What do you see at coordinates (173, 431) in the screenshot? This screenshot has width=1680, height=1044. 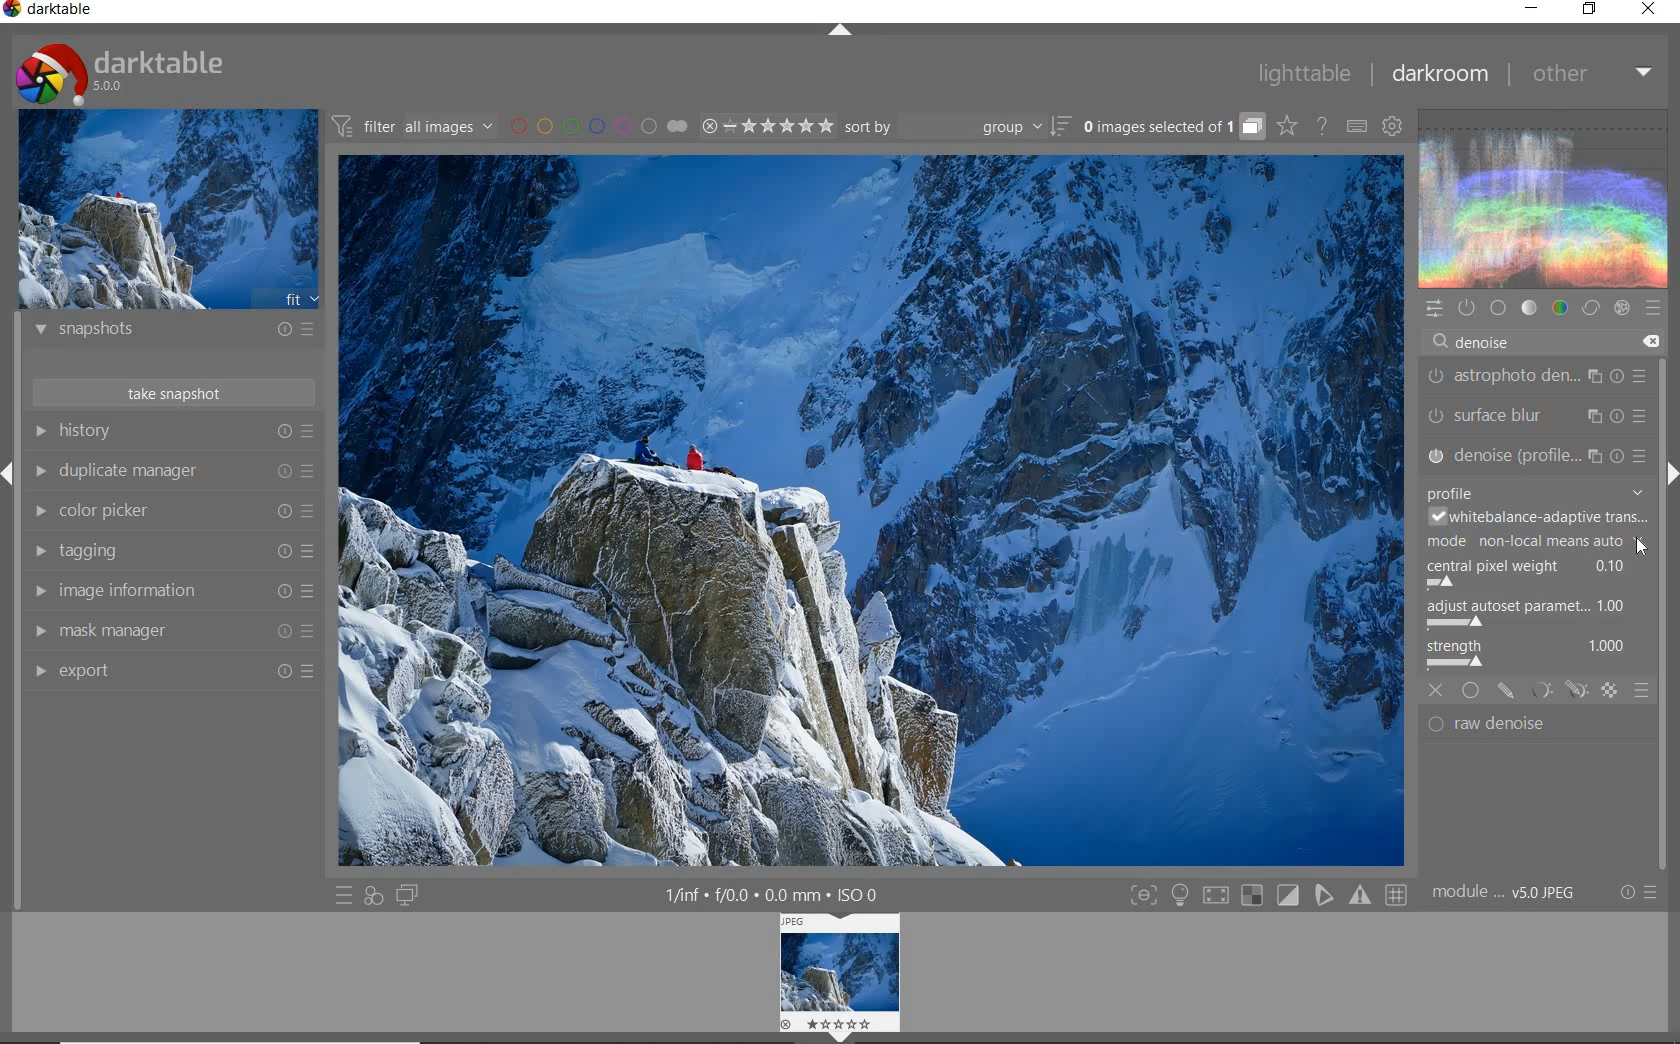 I see `history` at bounding box center [173, 431].